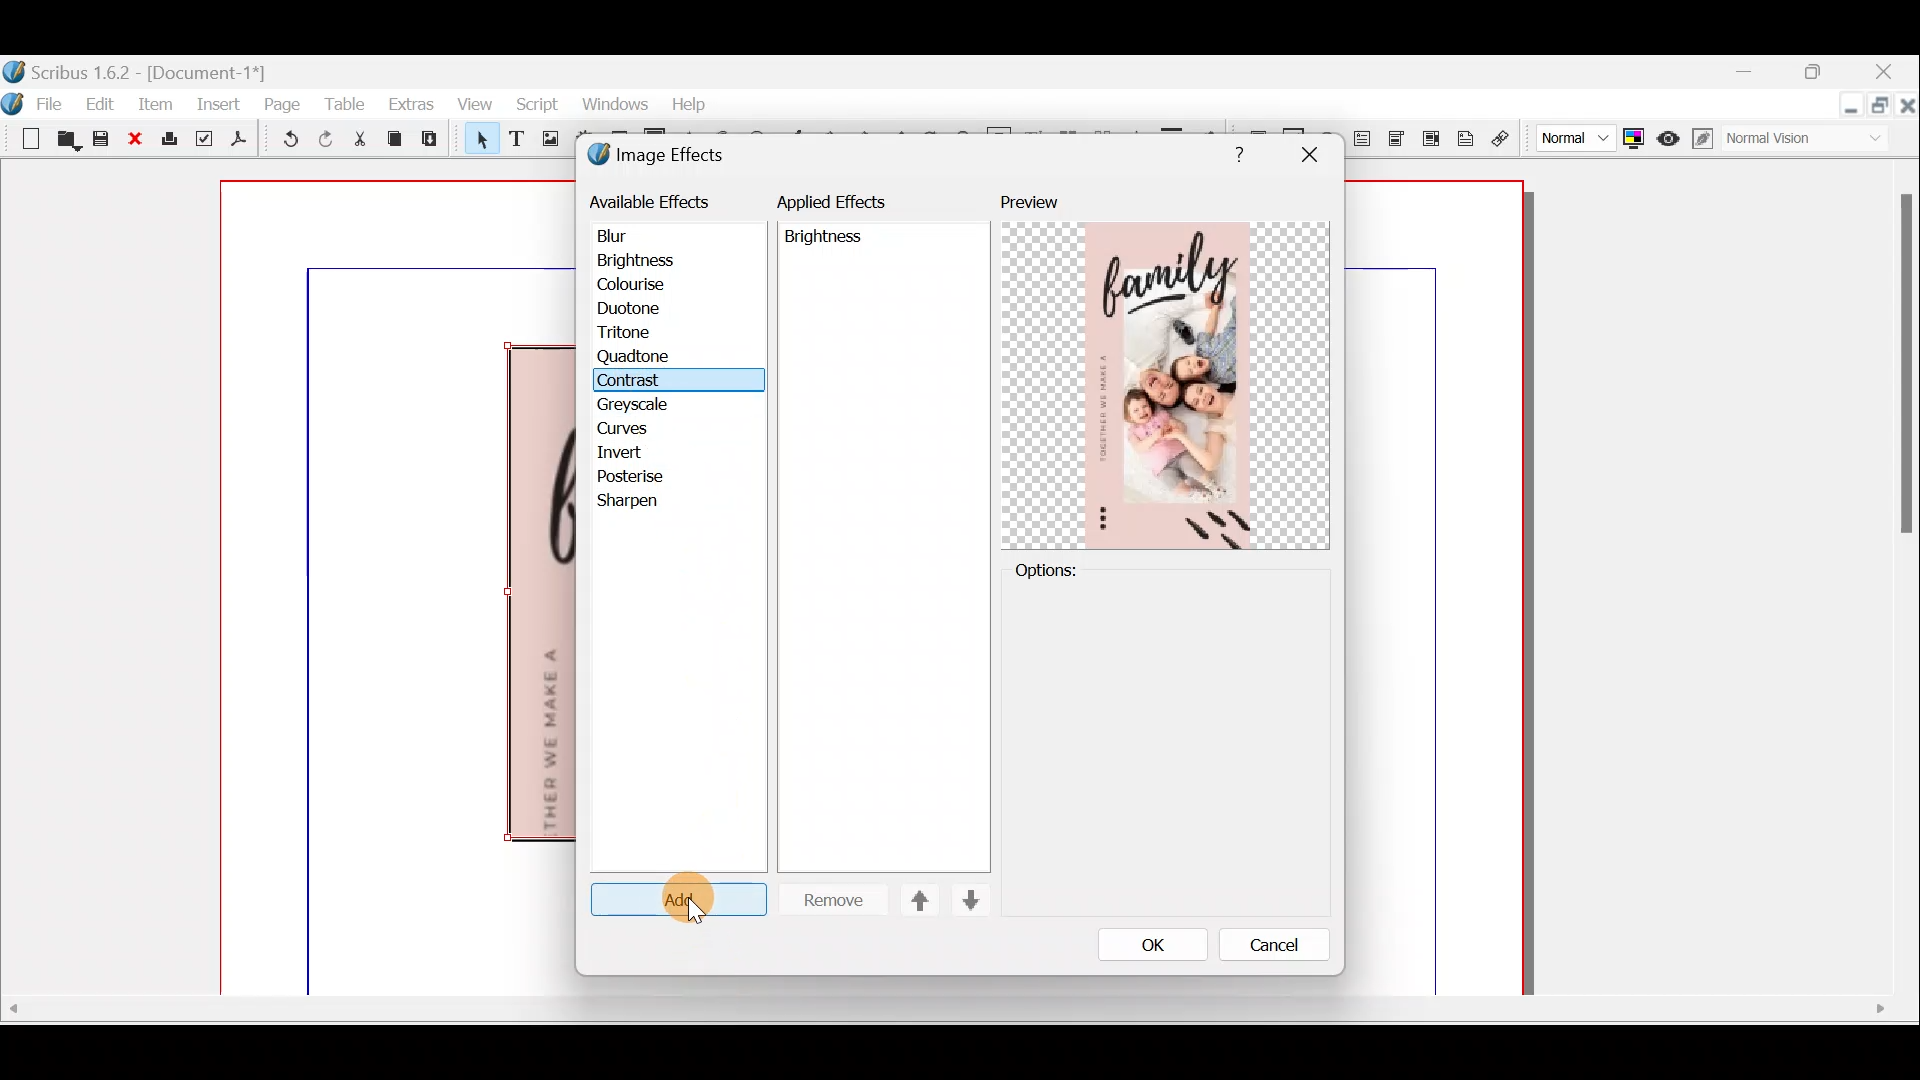 This screenshot has width=1920, height=1080. Describe the element at coordinates (547, 141) in the screenshot. I see `Image frame` at that location.